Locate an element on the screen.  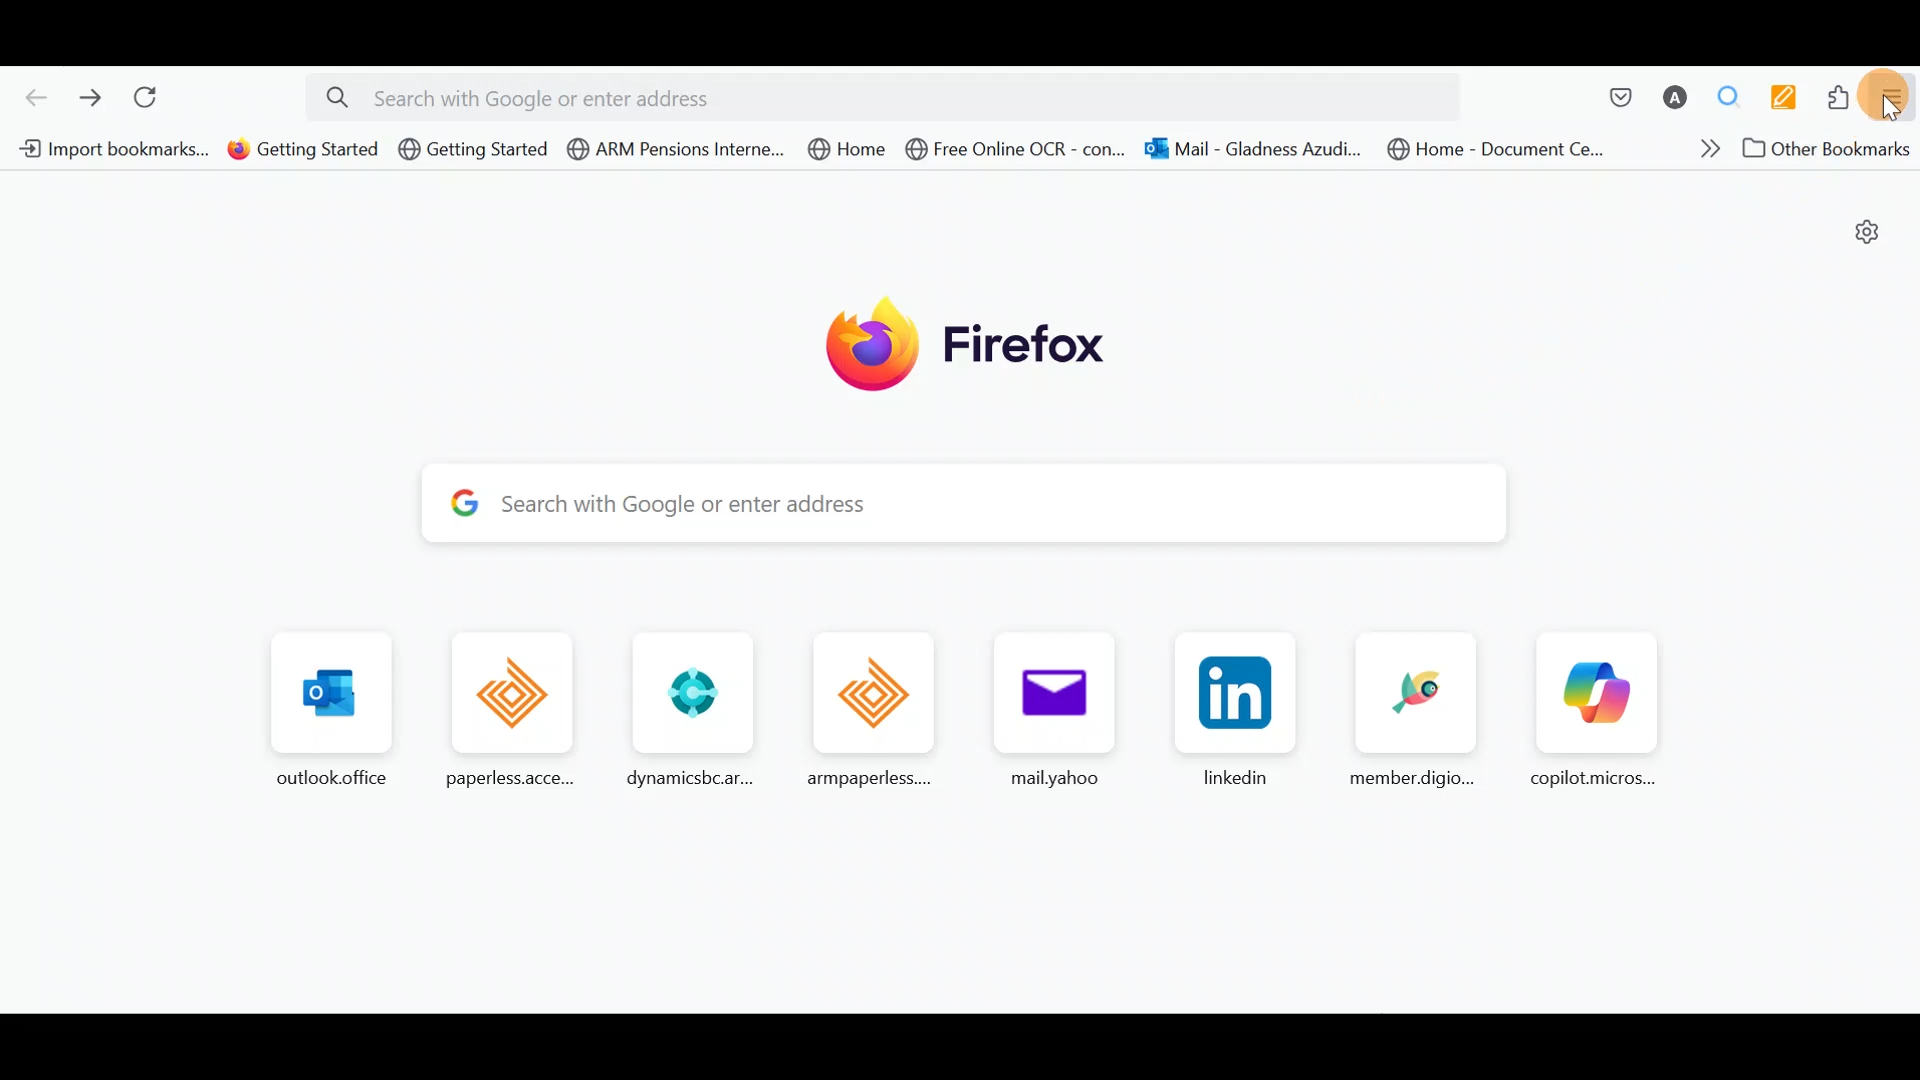
Extensions is located at coordinates (1833, 98).